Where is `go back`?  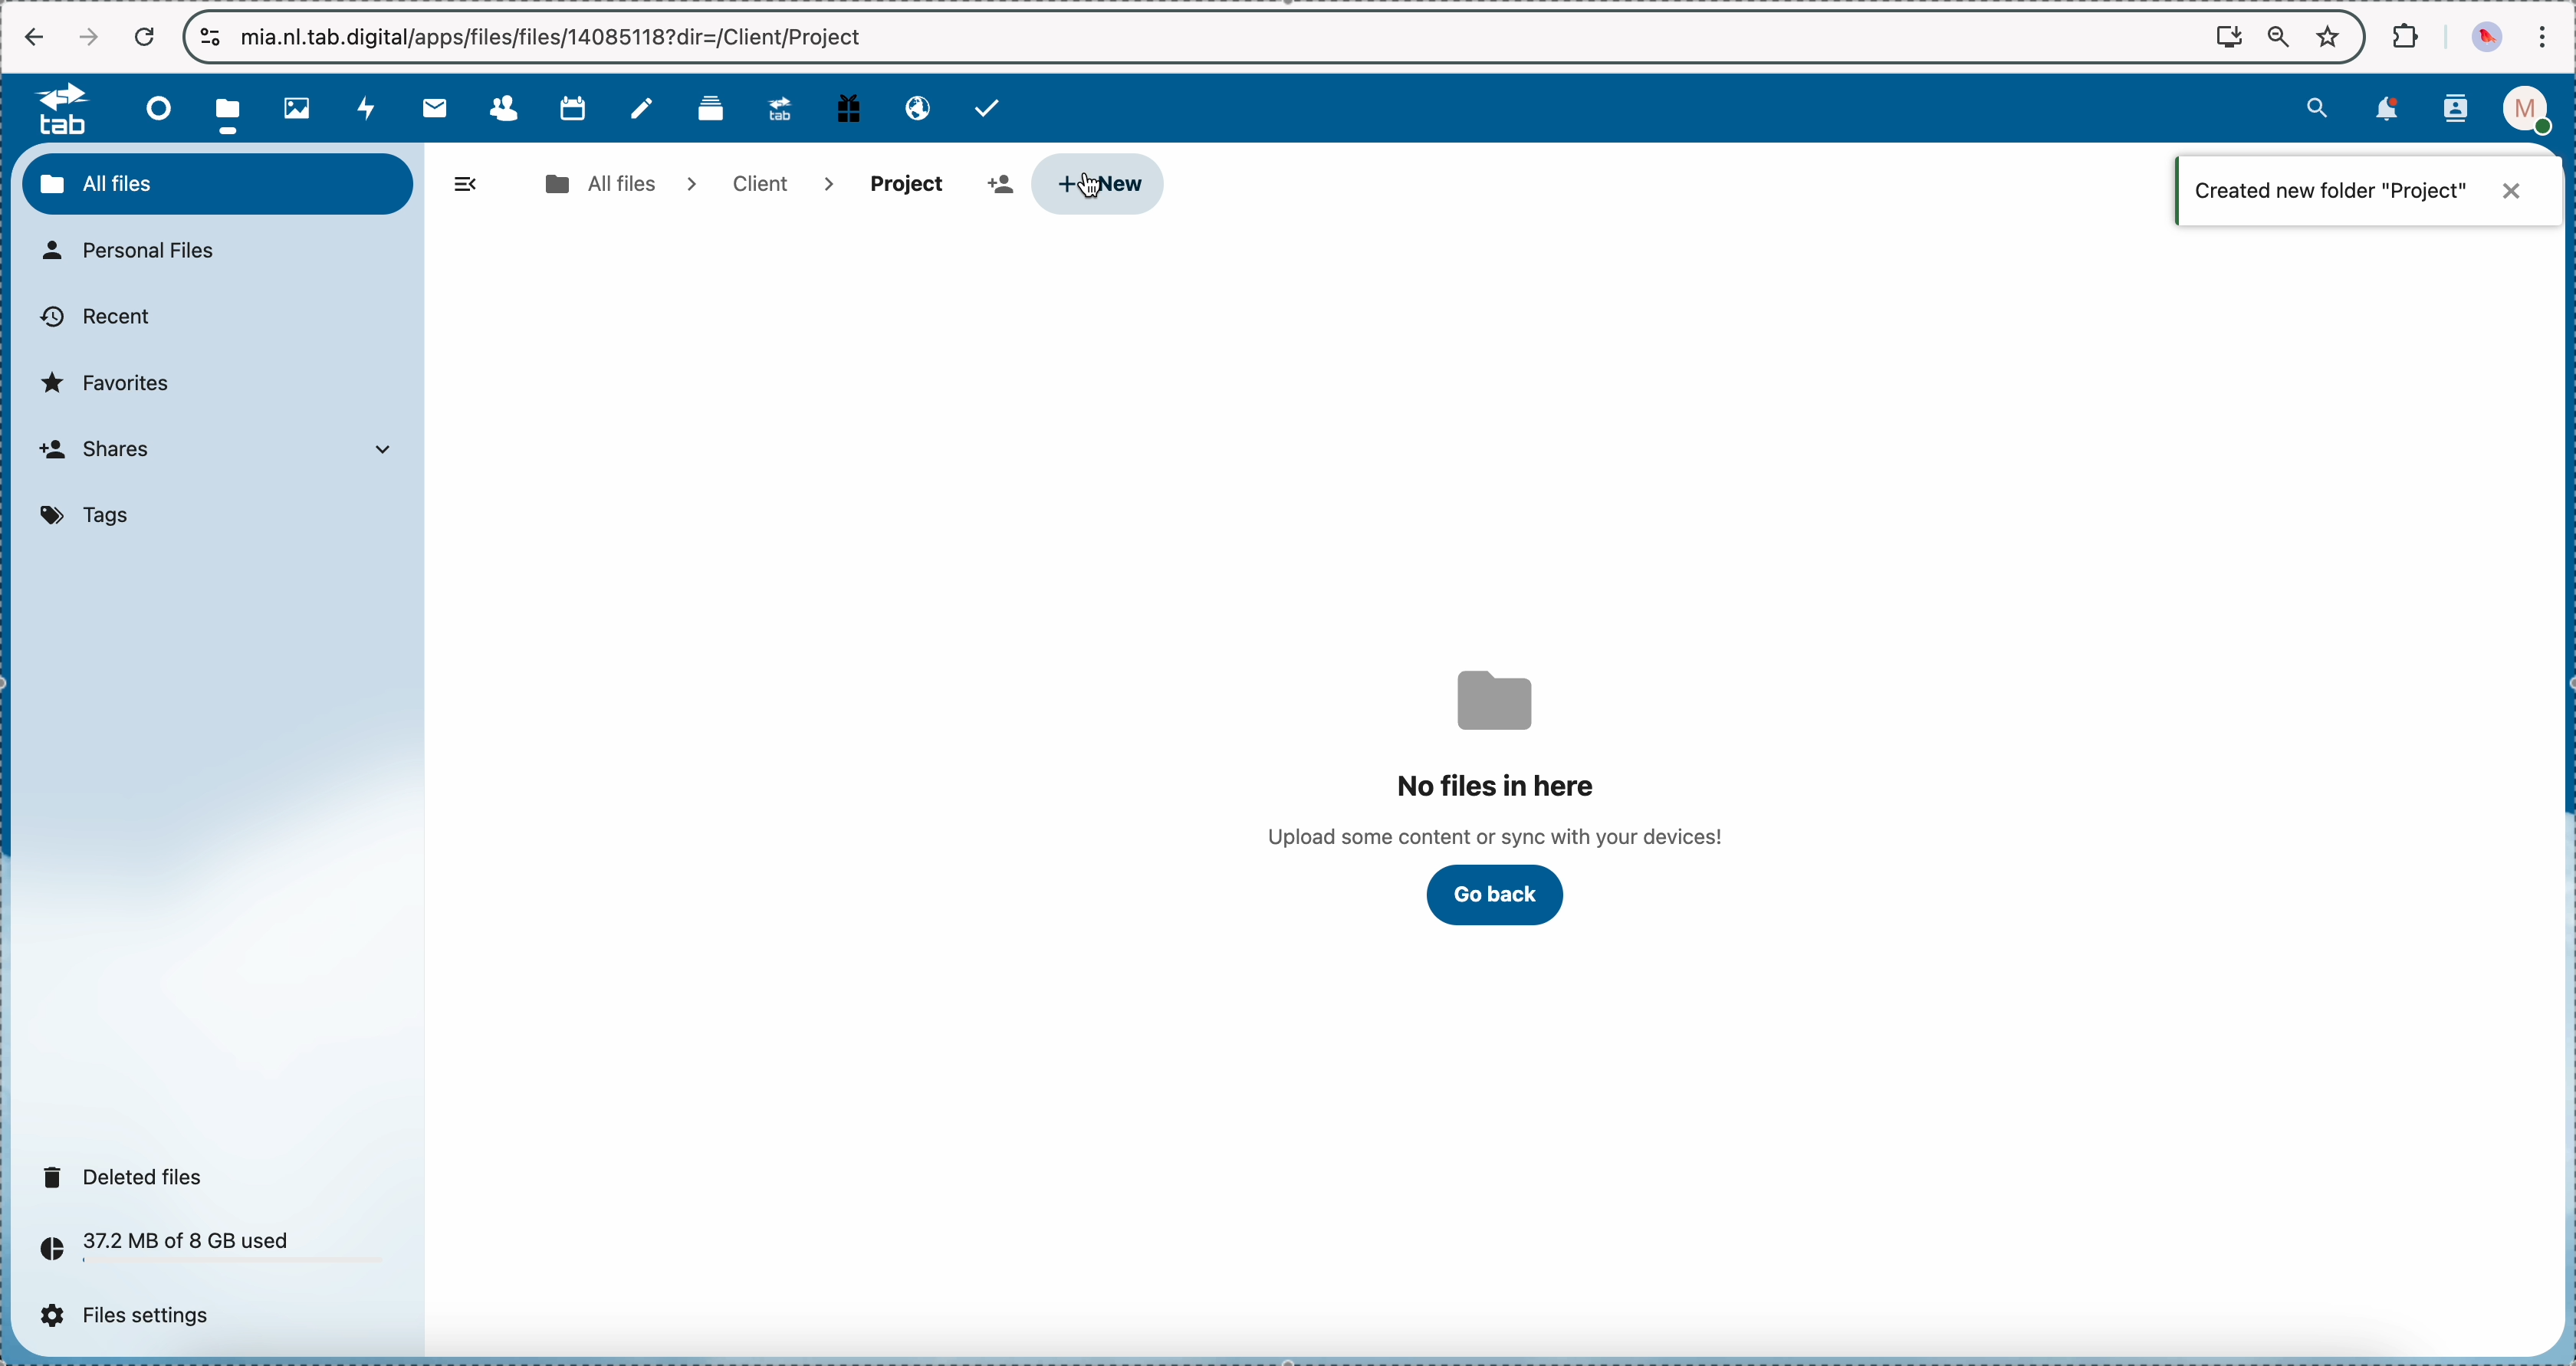 go back is located at coordinates (1500, 895).